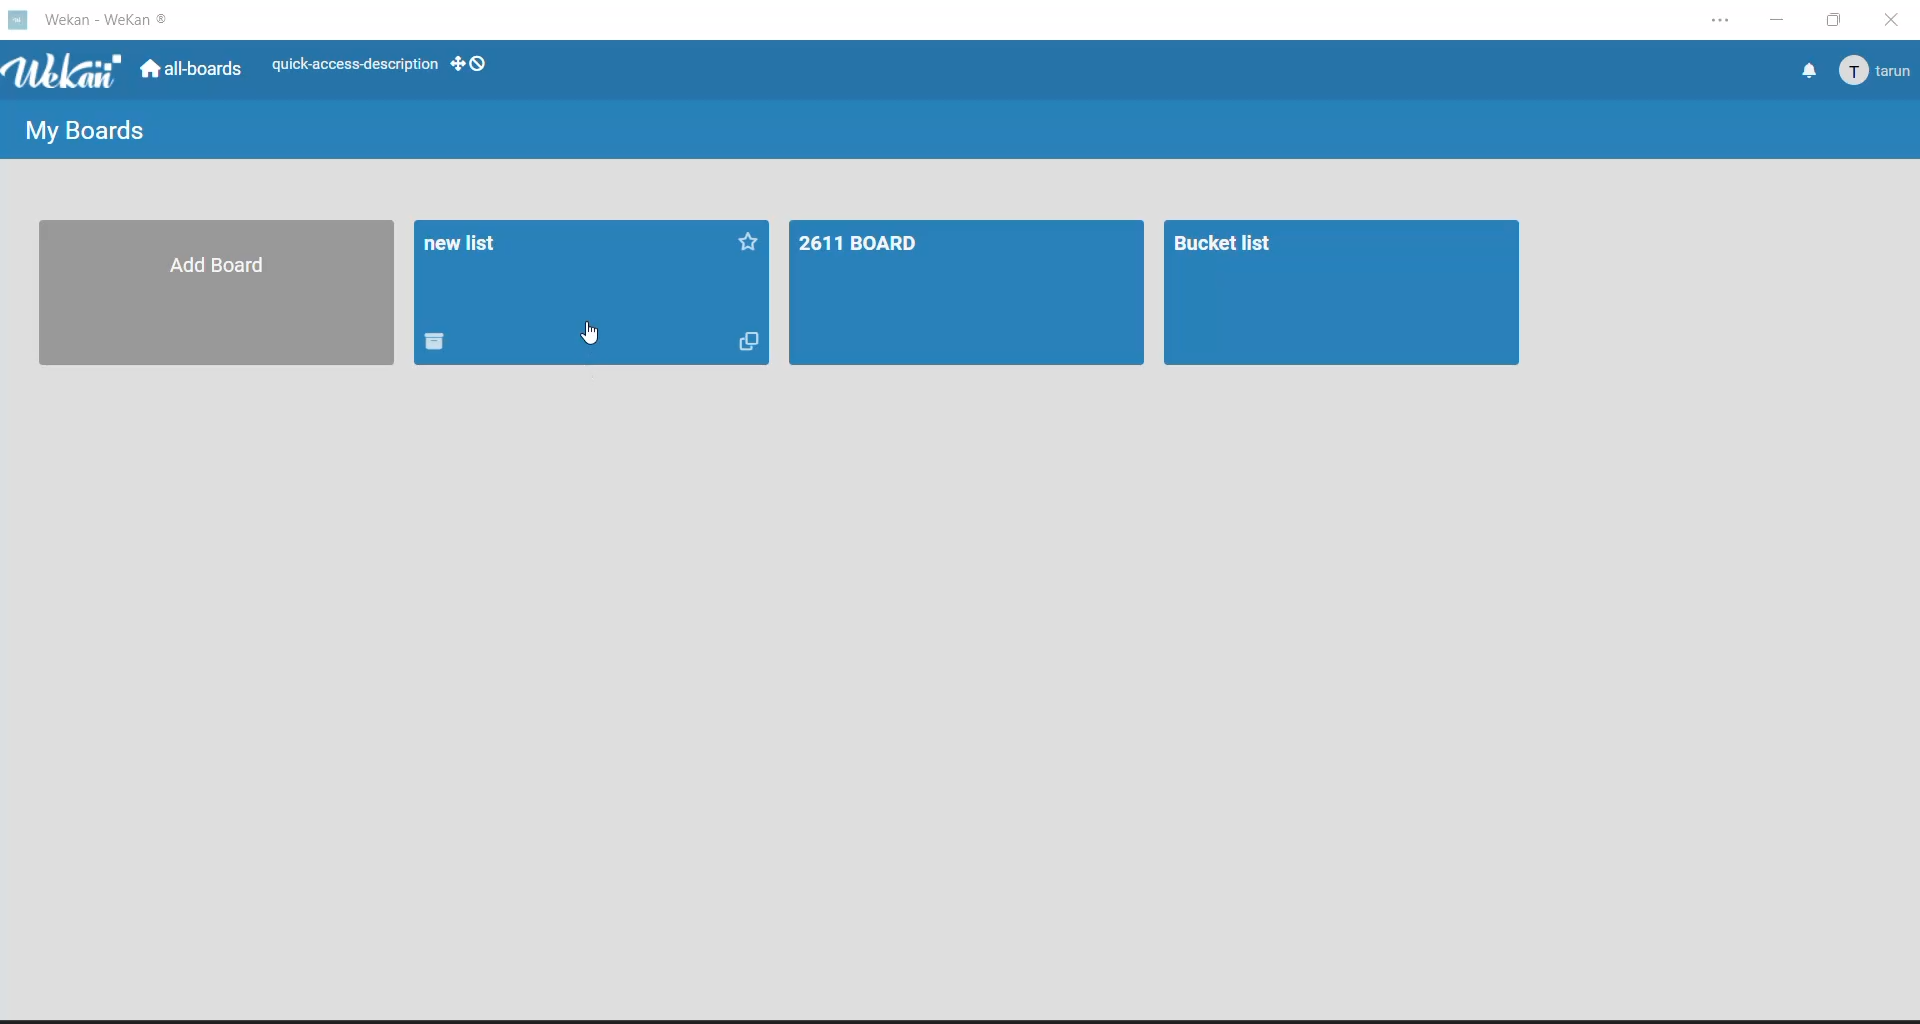 The image size is (1920, 1024). Describe the element at coordinates (196, 72) in the screenshot. I see `all boards` at that location.